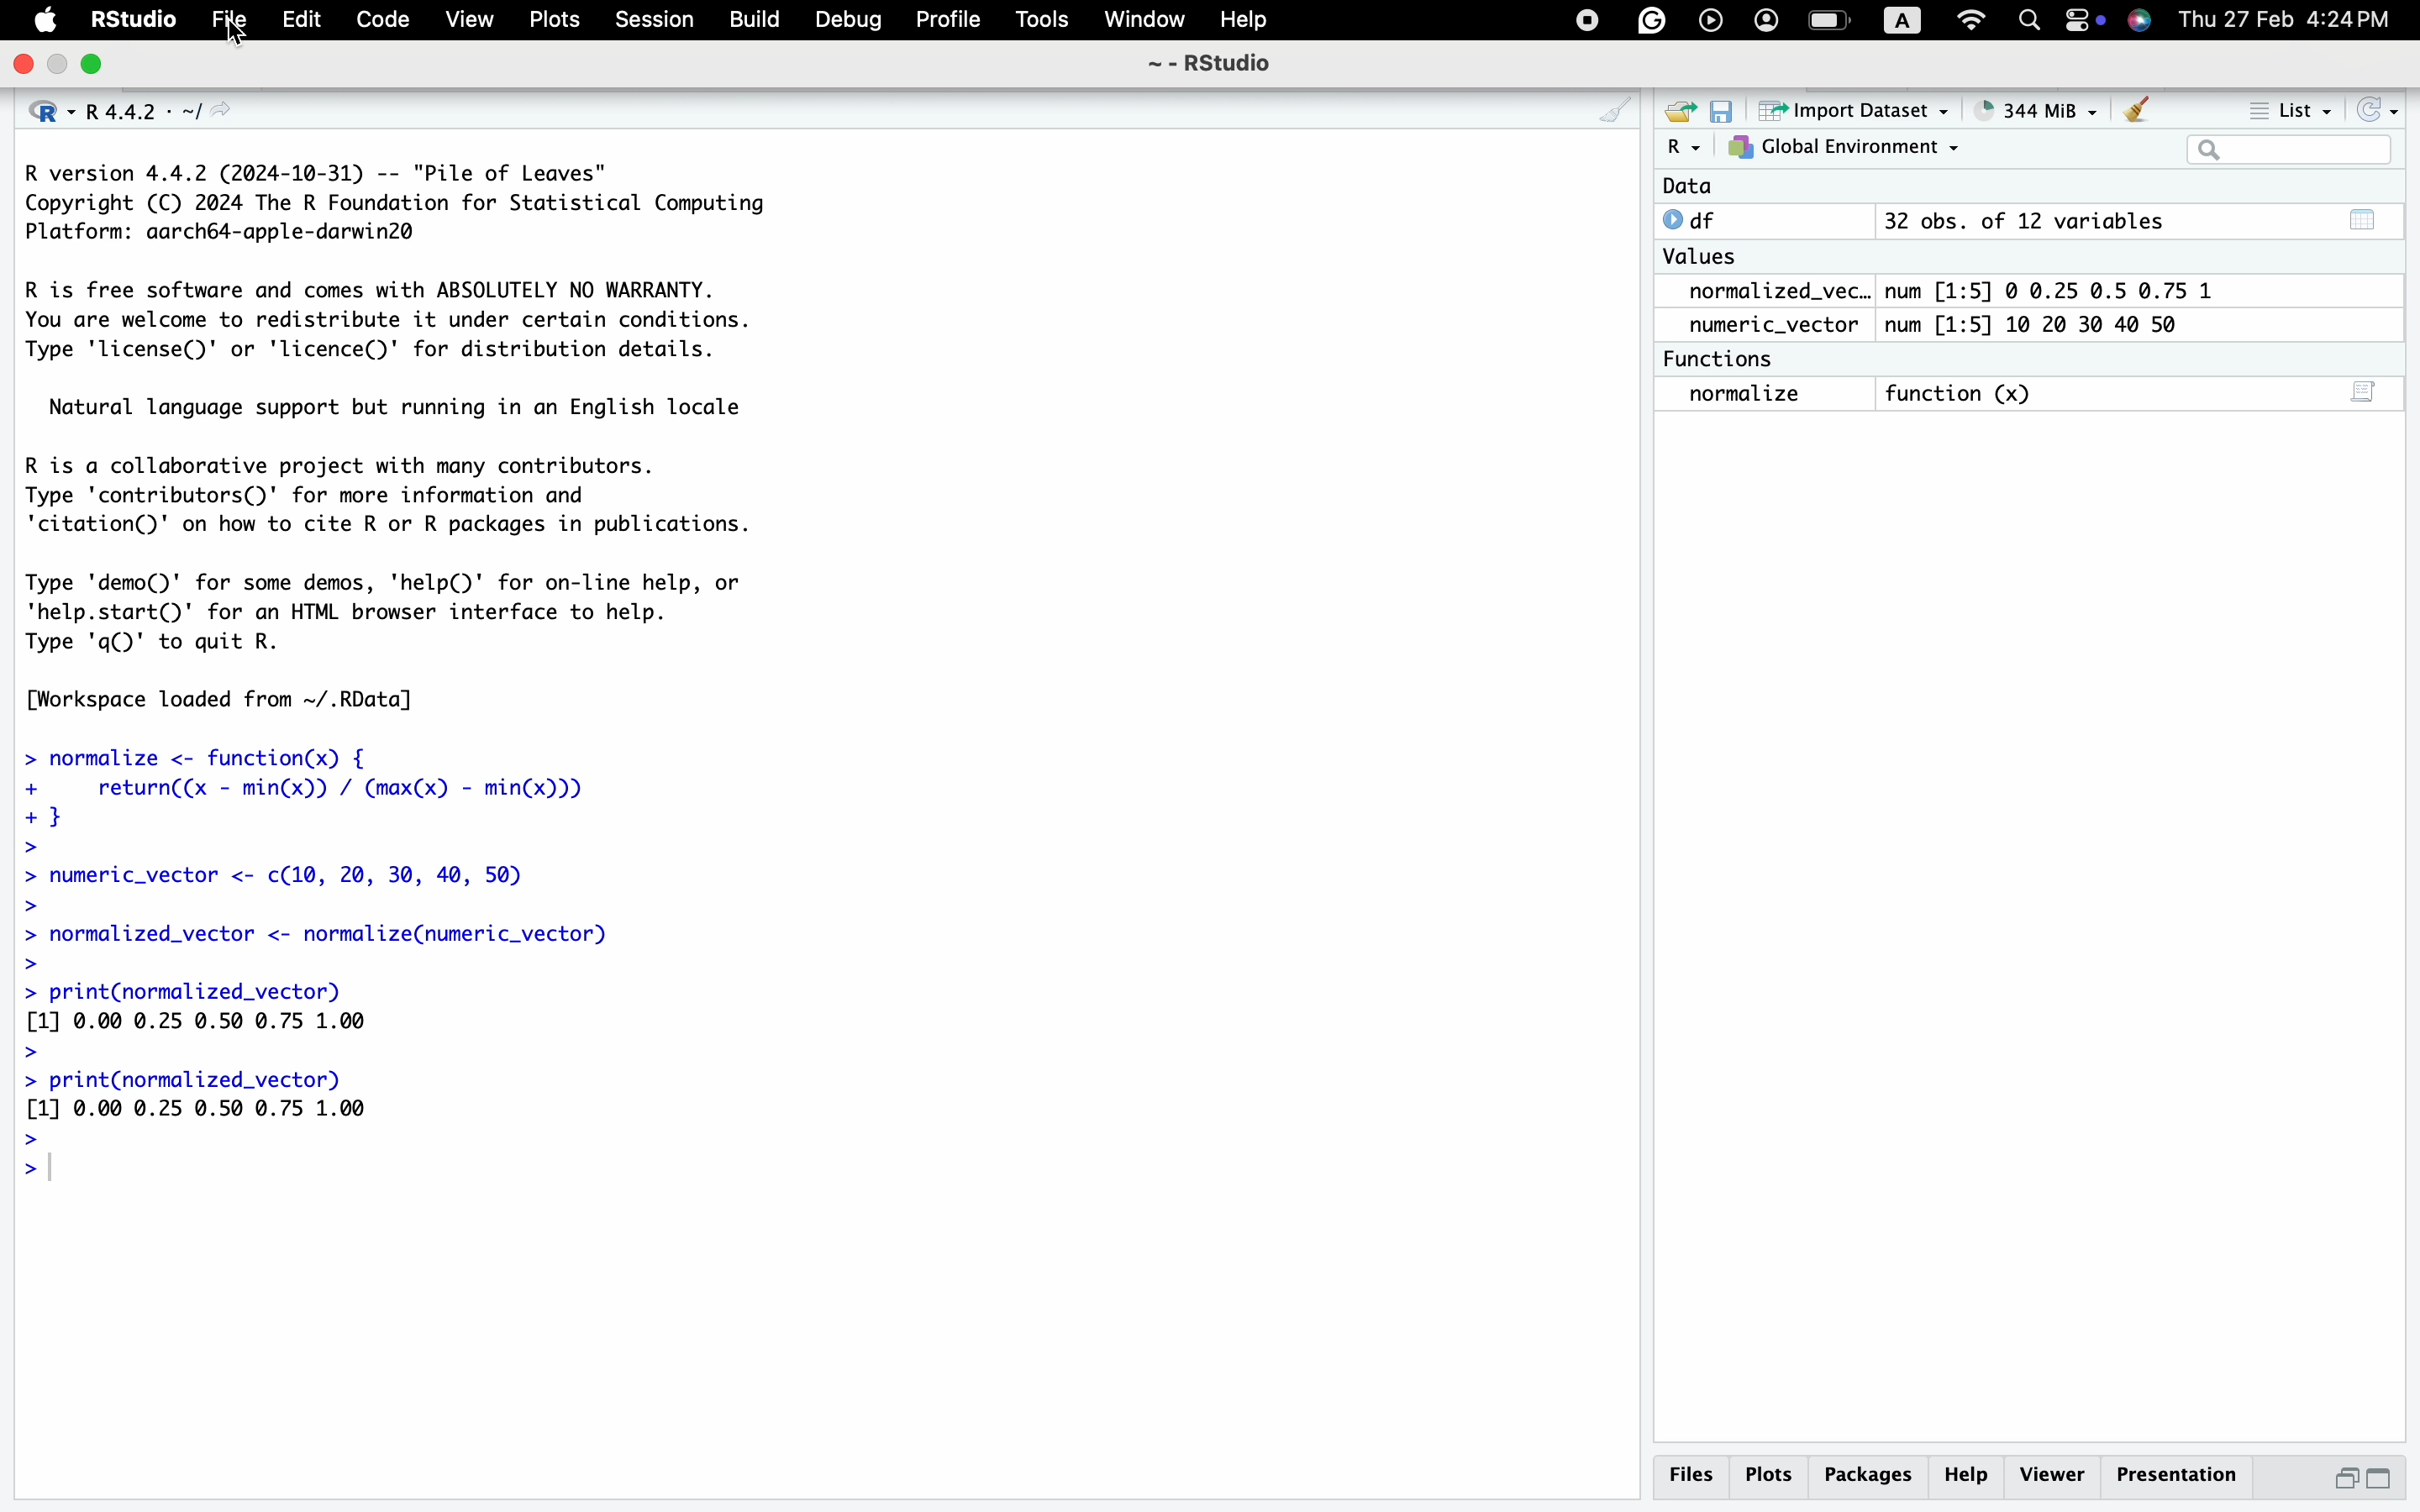 This screenshot has width=2420, height=1512. What do you see at coordinates (1973, 18) in the screenshot?
I see `wifi` at bounding box center [1973, 18].